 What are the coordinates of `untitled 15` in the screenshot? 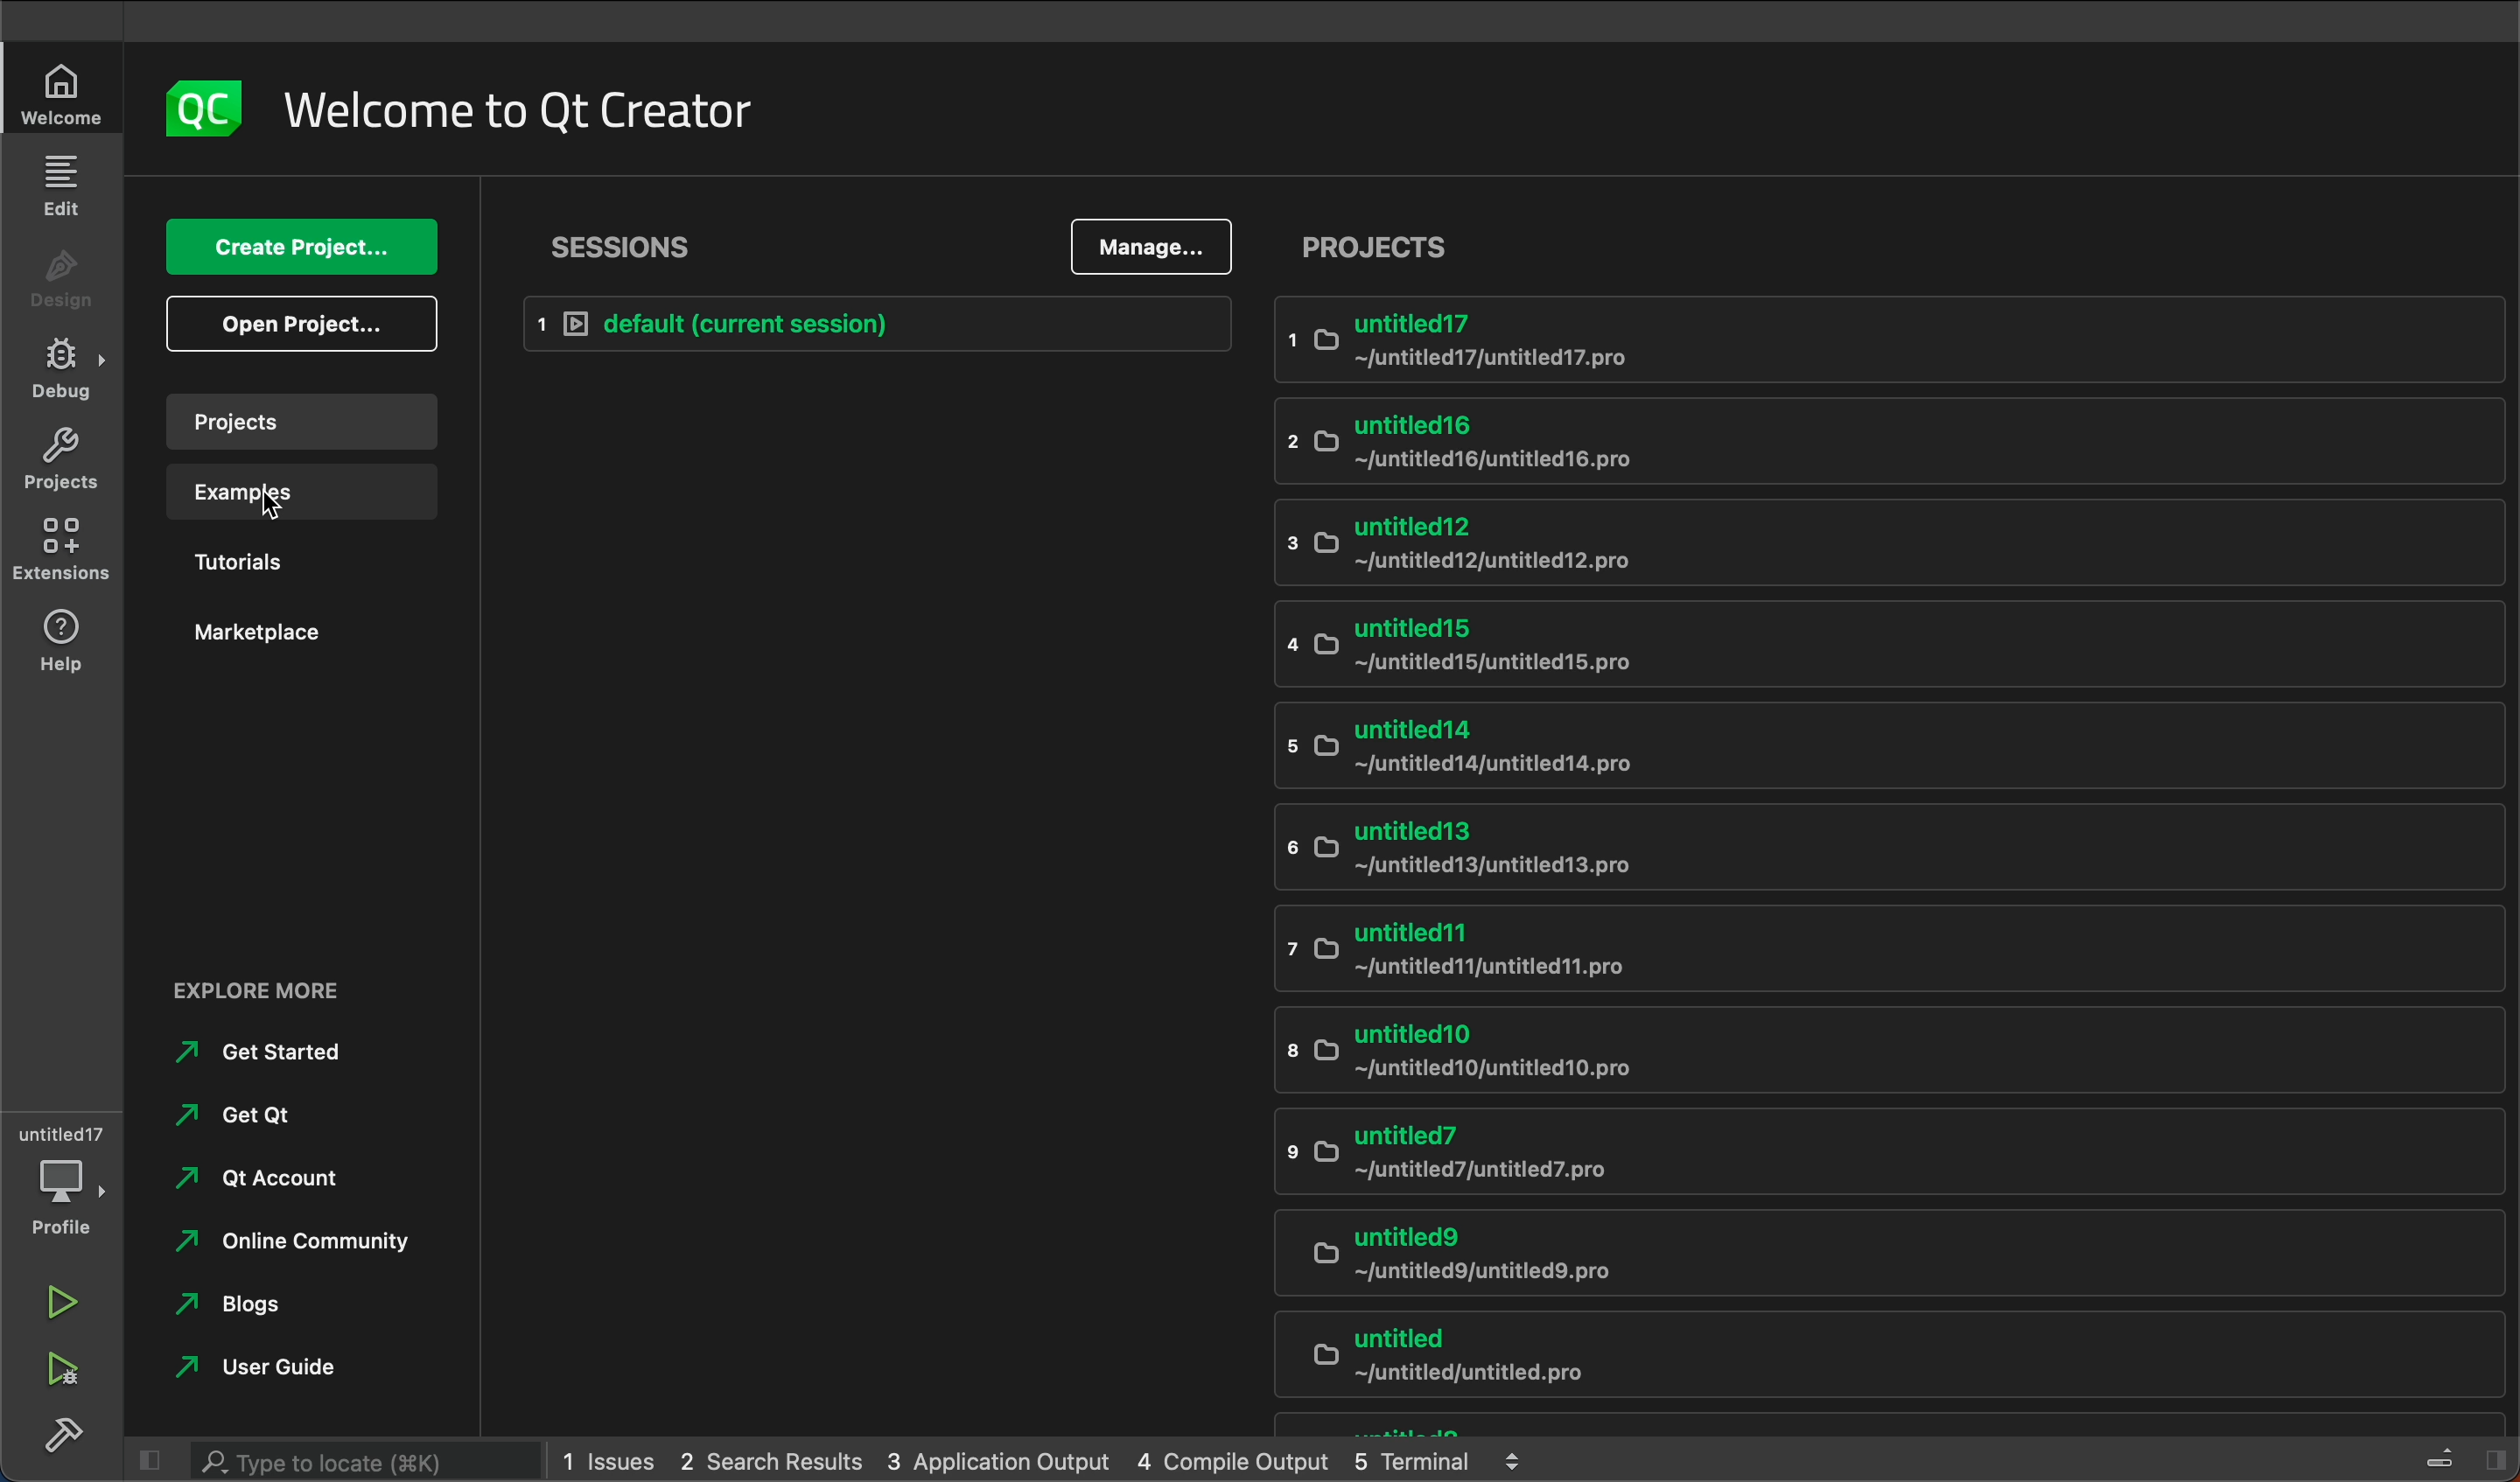 It's located at (1873, 645).